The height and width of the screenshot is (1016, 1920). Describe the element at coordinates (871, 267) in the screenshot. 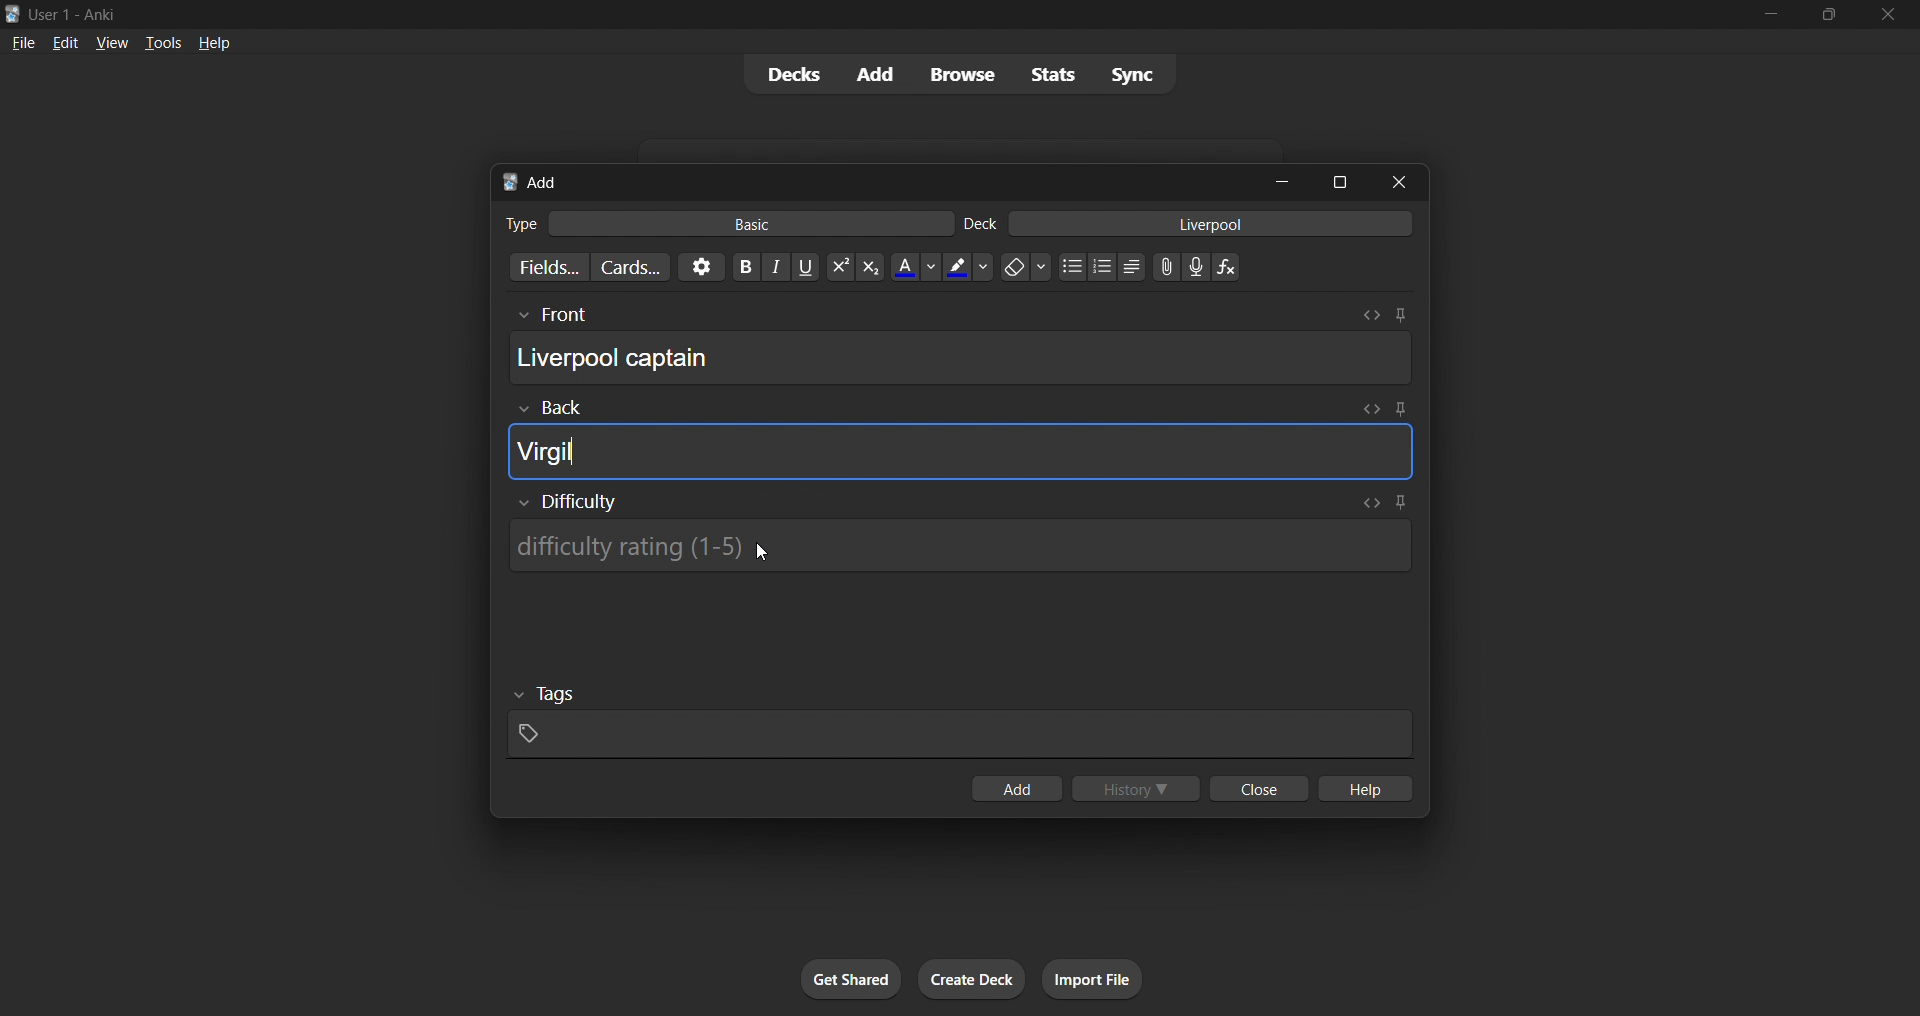

I see `Subscript` at that location.